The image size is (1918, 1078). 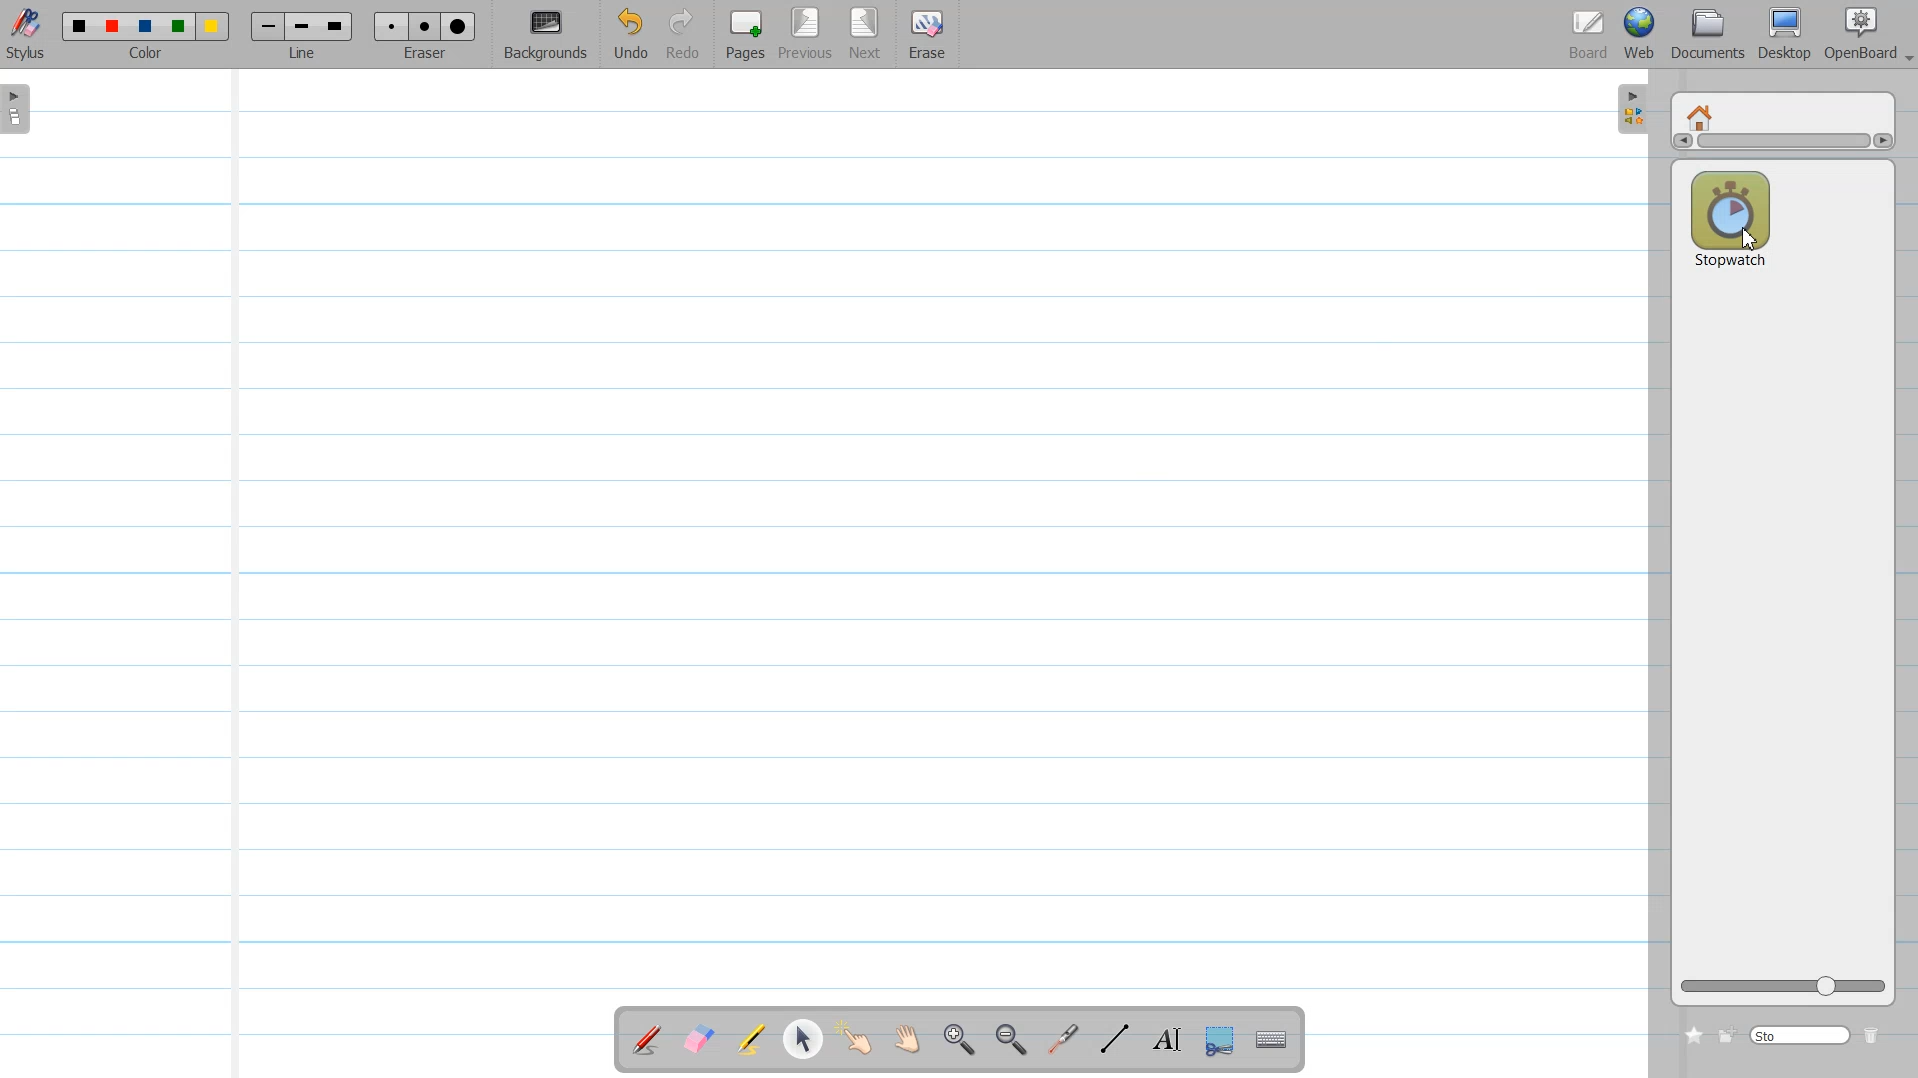 What do you see at coordinates (1702, 115) in the screenshot?
I see `Home window` at bounding box center [1702, 115].